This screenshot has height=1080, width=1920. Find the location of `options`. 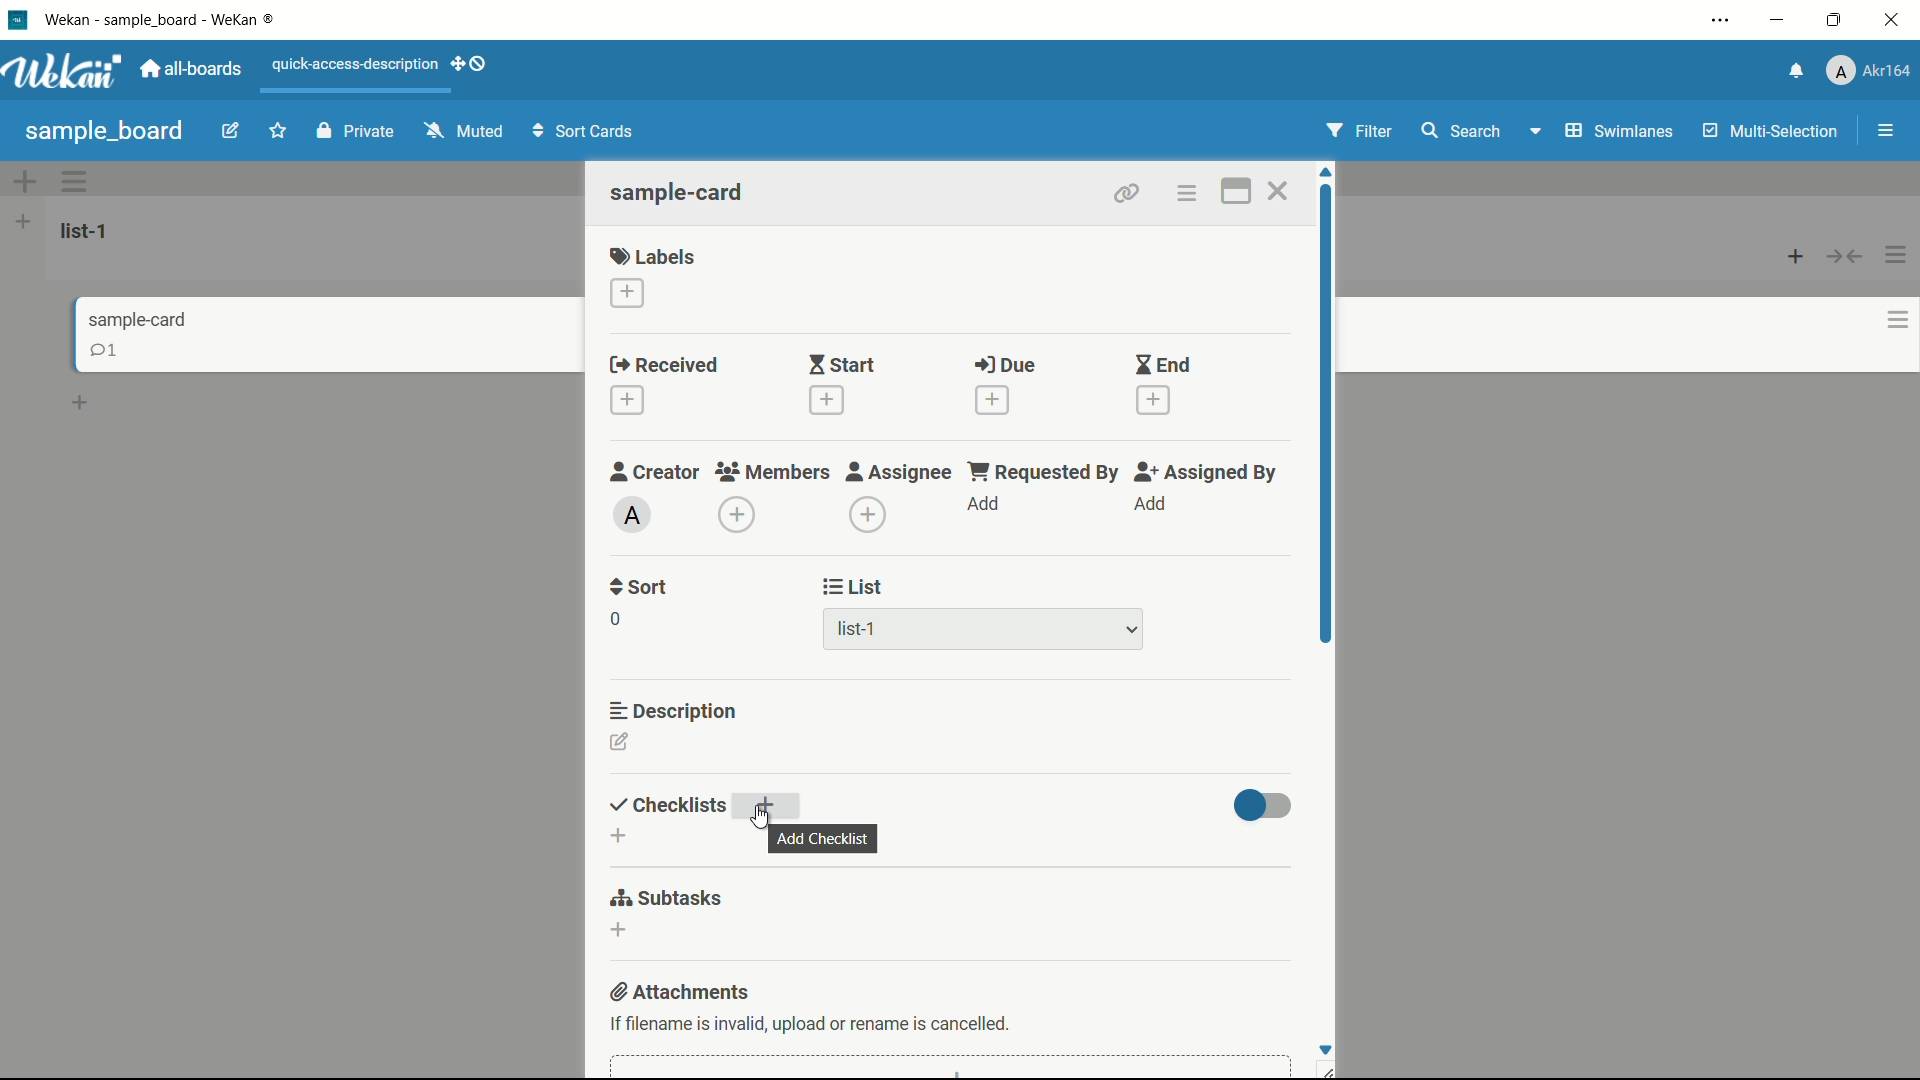

options is located at coordinates (94, 183).